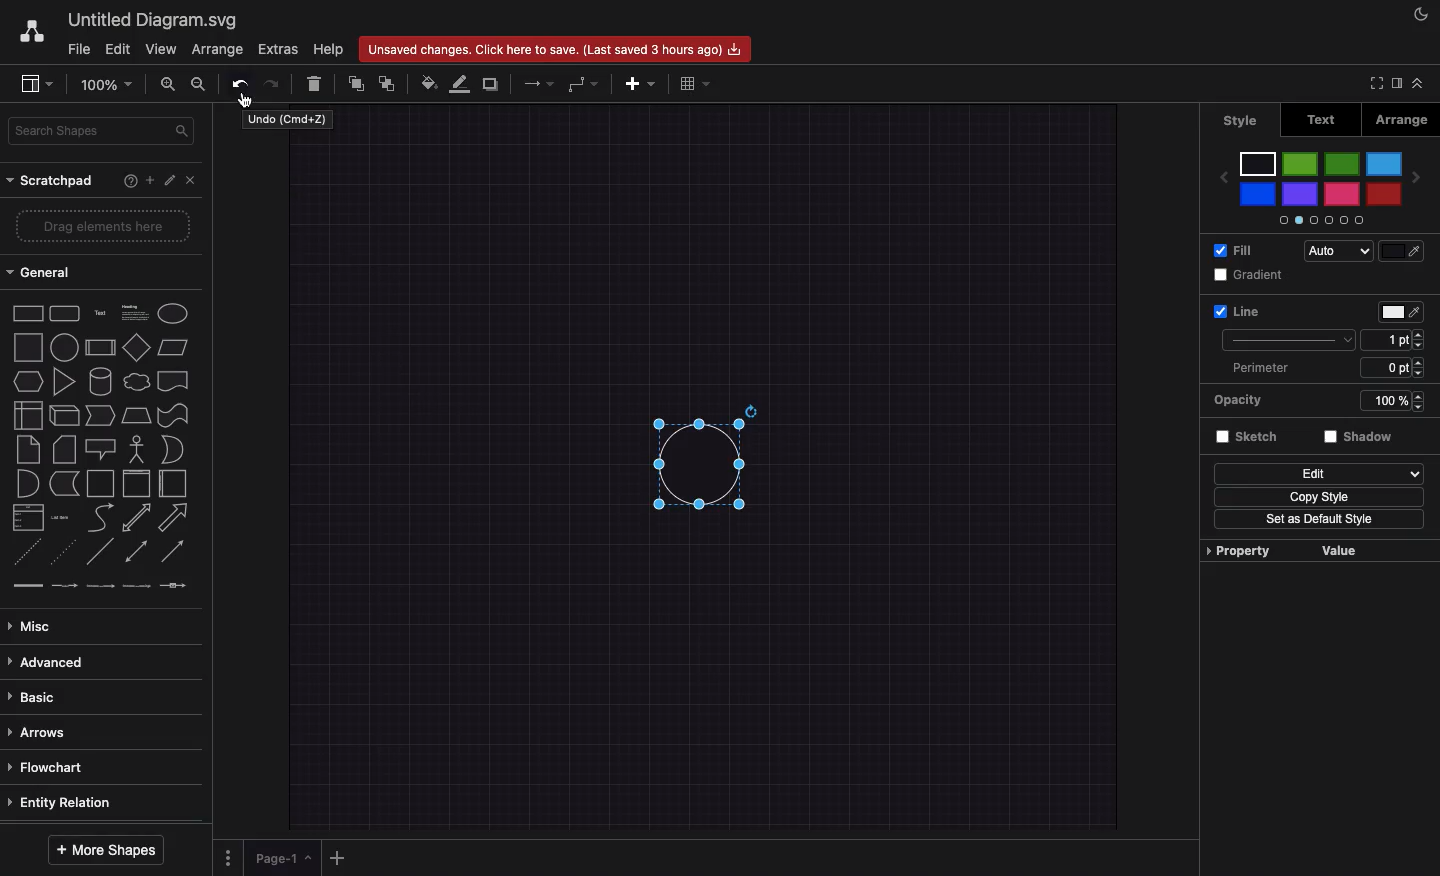 The width and height of the screenshot is (1440, 876). What do you see at coordinates (246, 101) in the screenshot?
I see `Cursor on undo` at bounding box center [246, 101].